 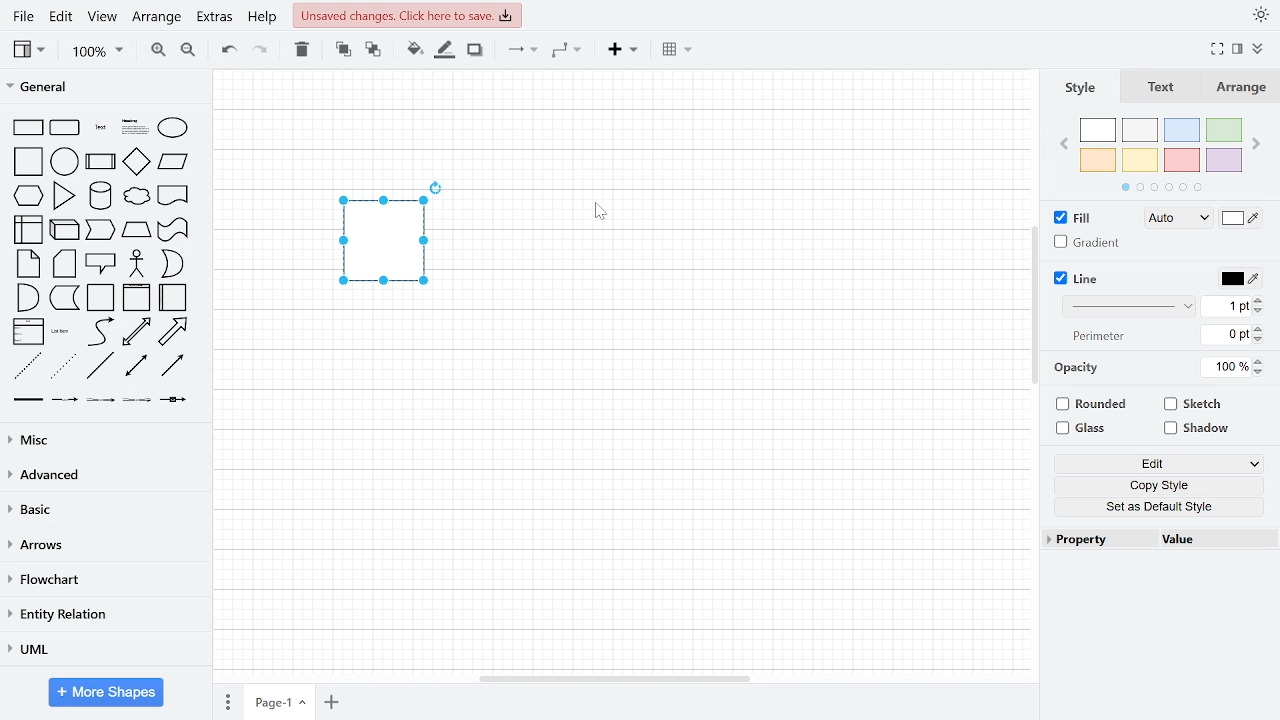 I want to click on increase line width, so click(x=1260, y=301).